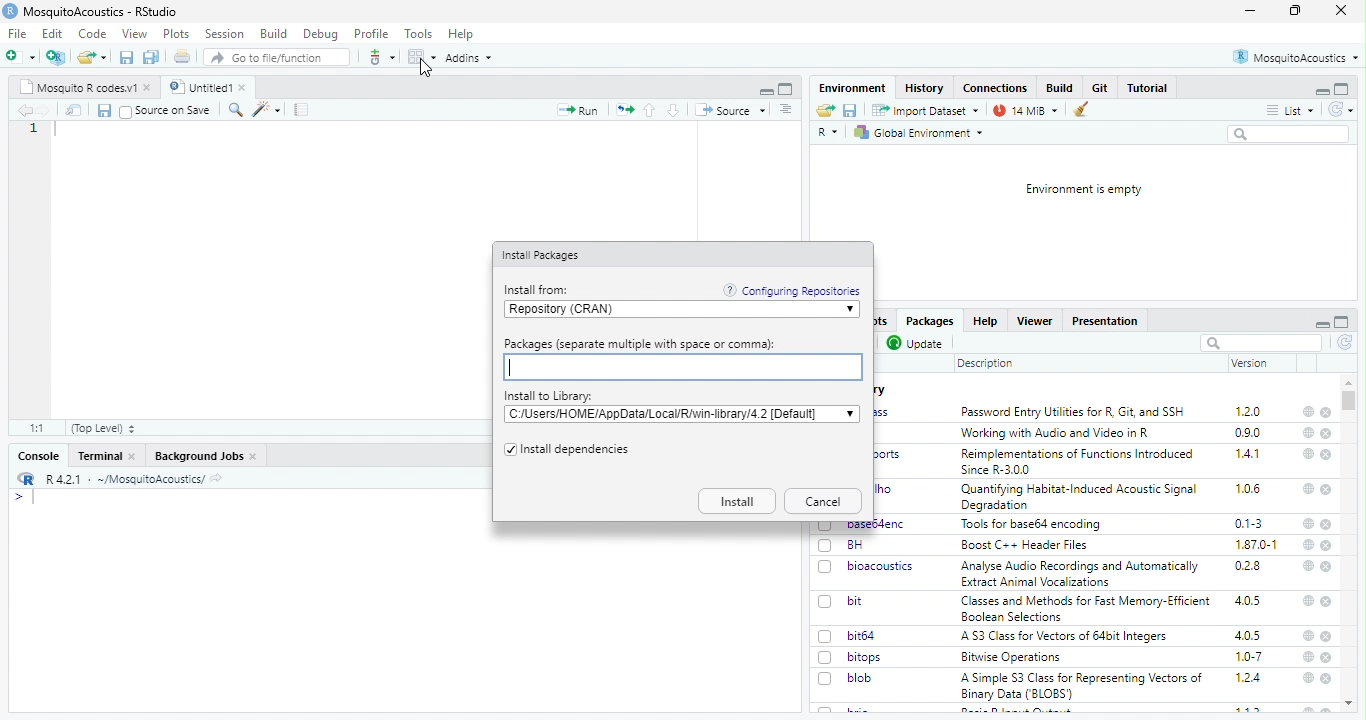 The width and height of the screenshot is (1366, 720). What do you see at coordinates (198, 87) in the screenshot?
I see `Untitied1` at bounding box center [198, 87].